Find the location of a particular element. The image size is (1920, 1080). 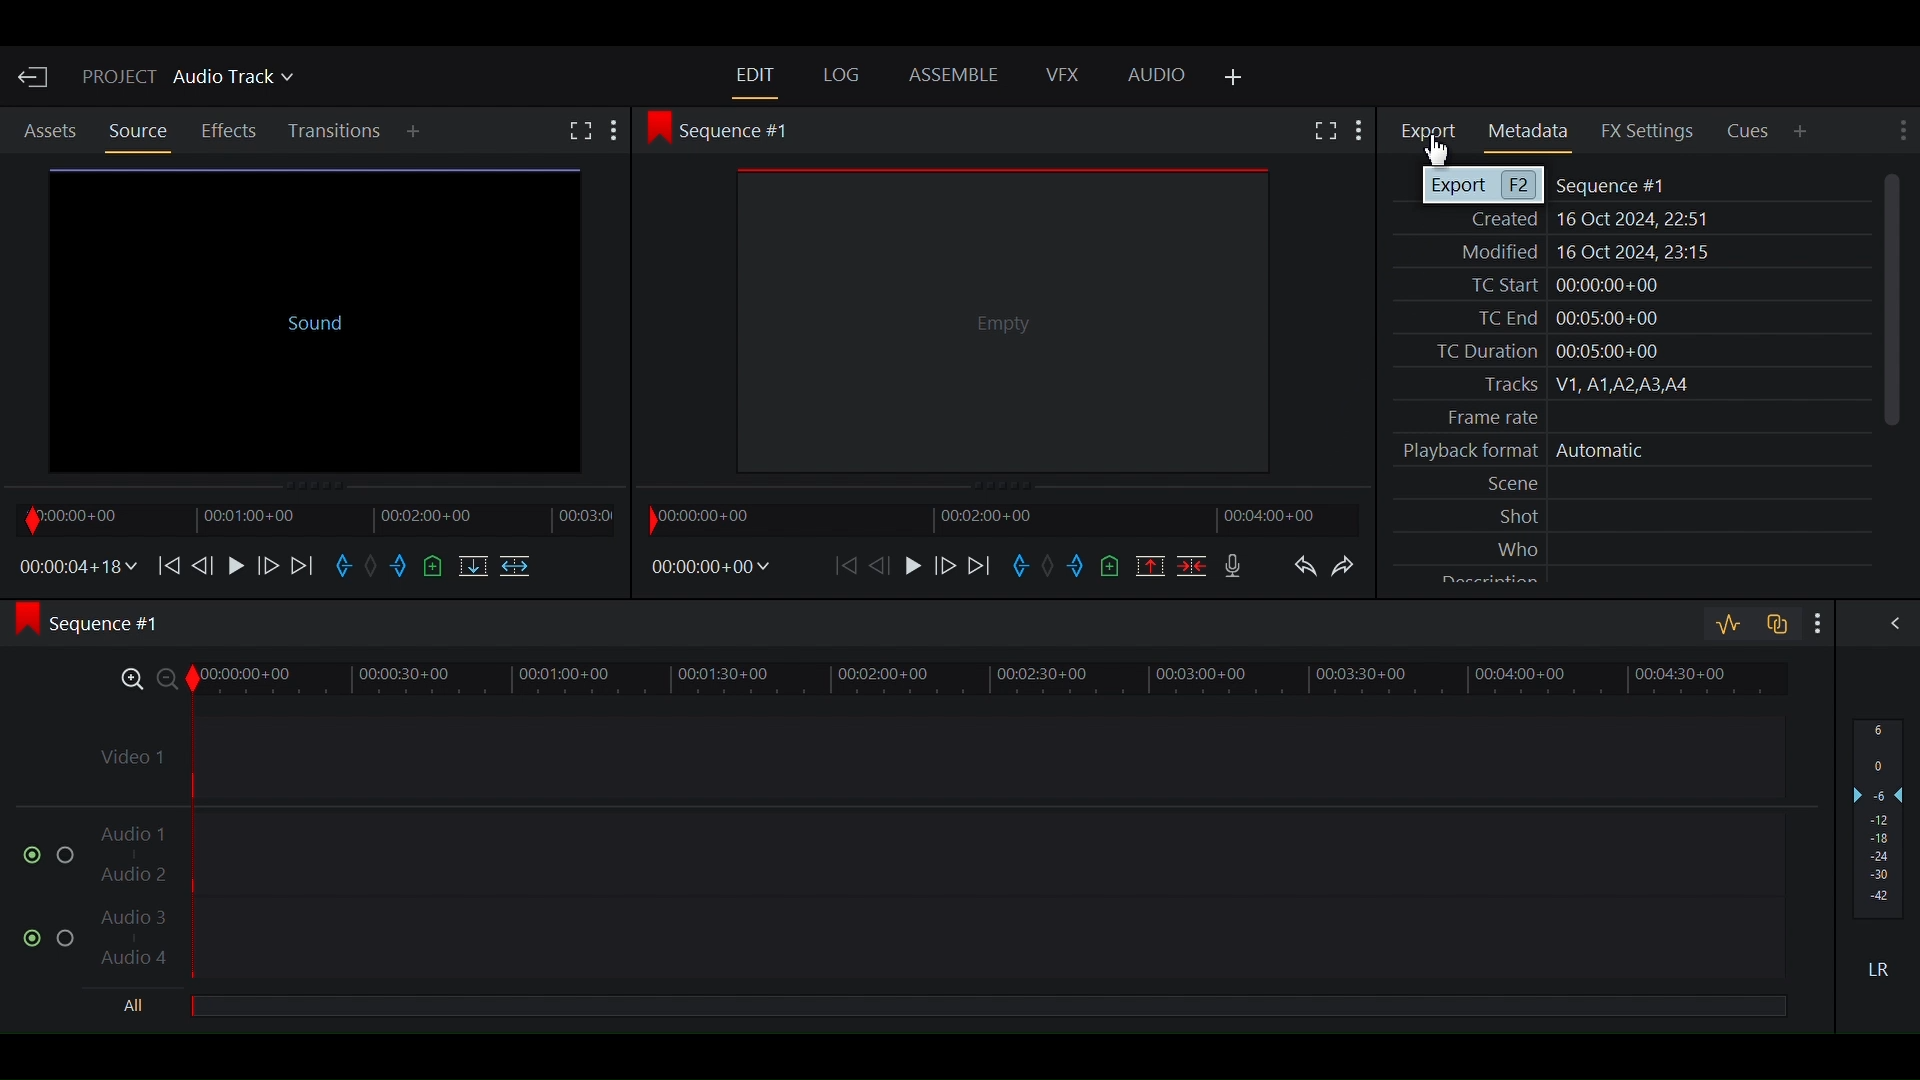

Add Panel is located at coordinates (1803, 131).